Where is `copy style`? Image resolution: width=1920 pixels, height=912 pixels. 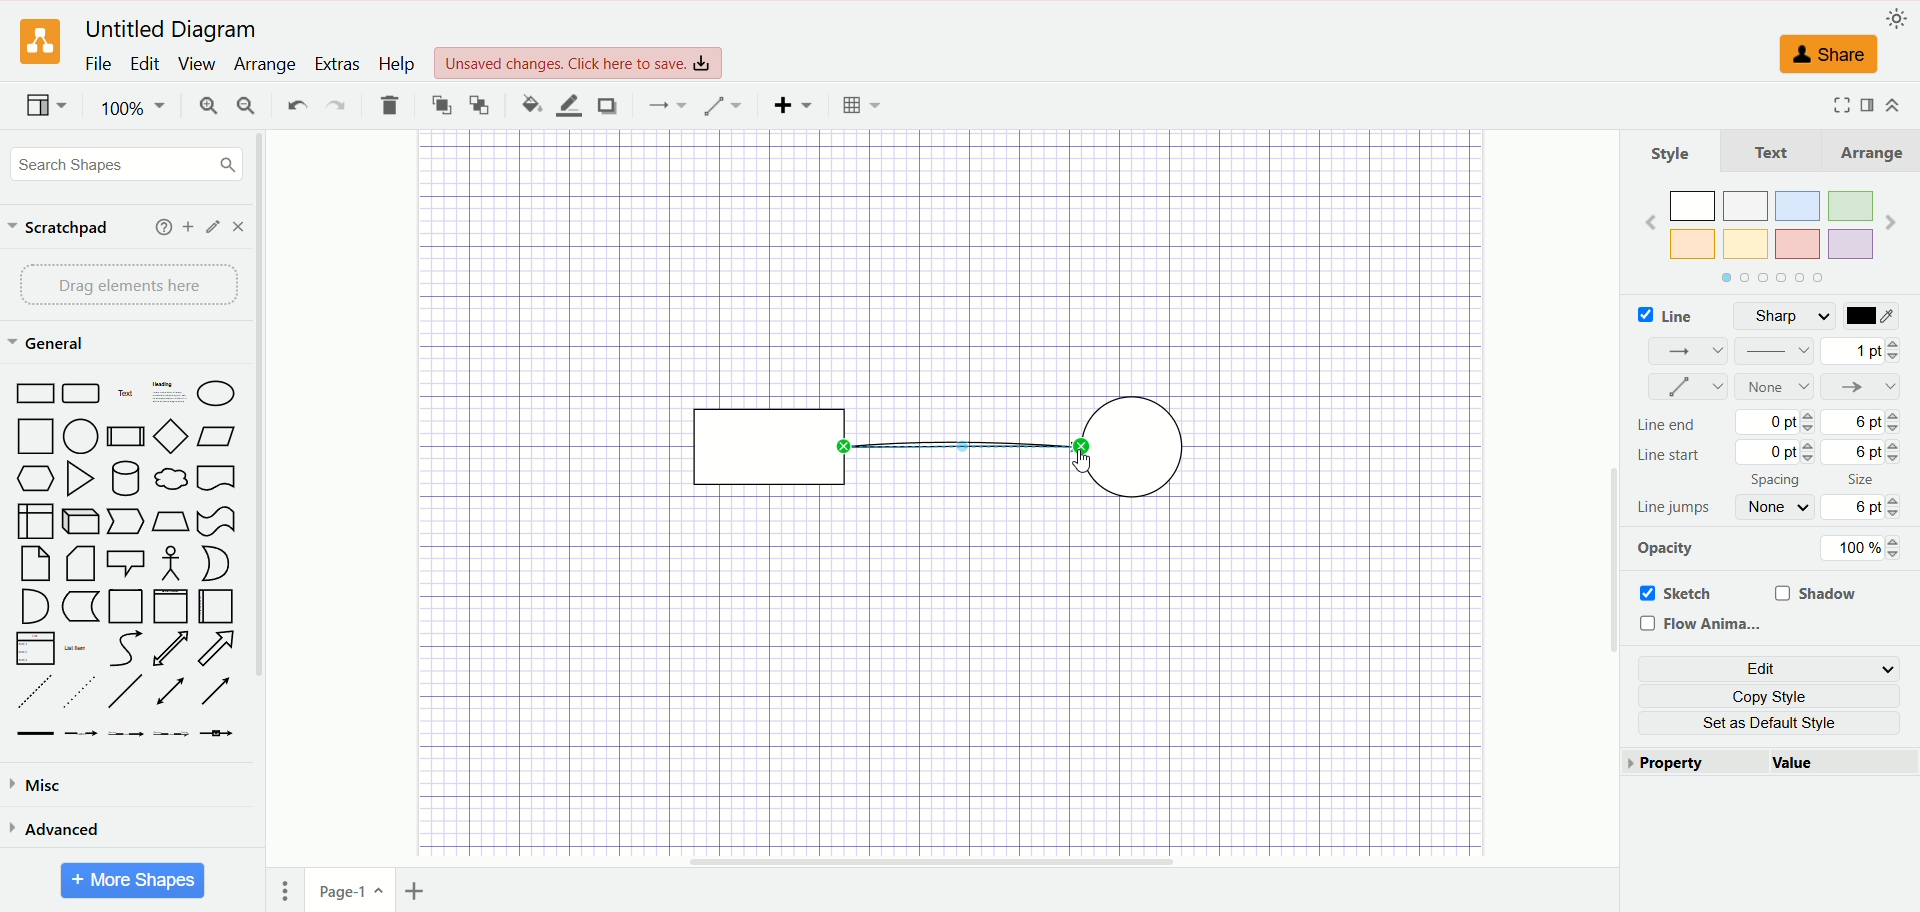 copy style is located at coordinates (1768, 697).